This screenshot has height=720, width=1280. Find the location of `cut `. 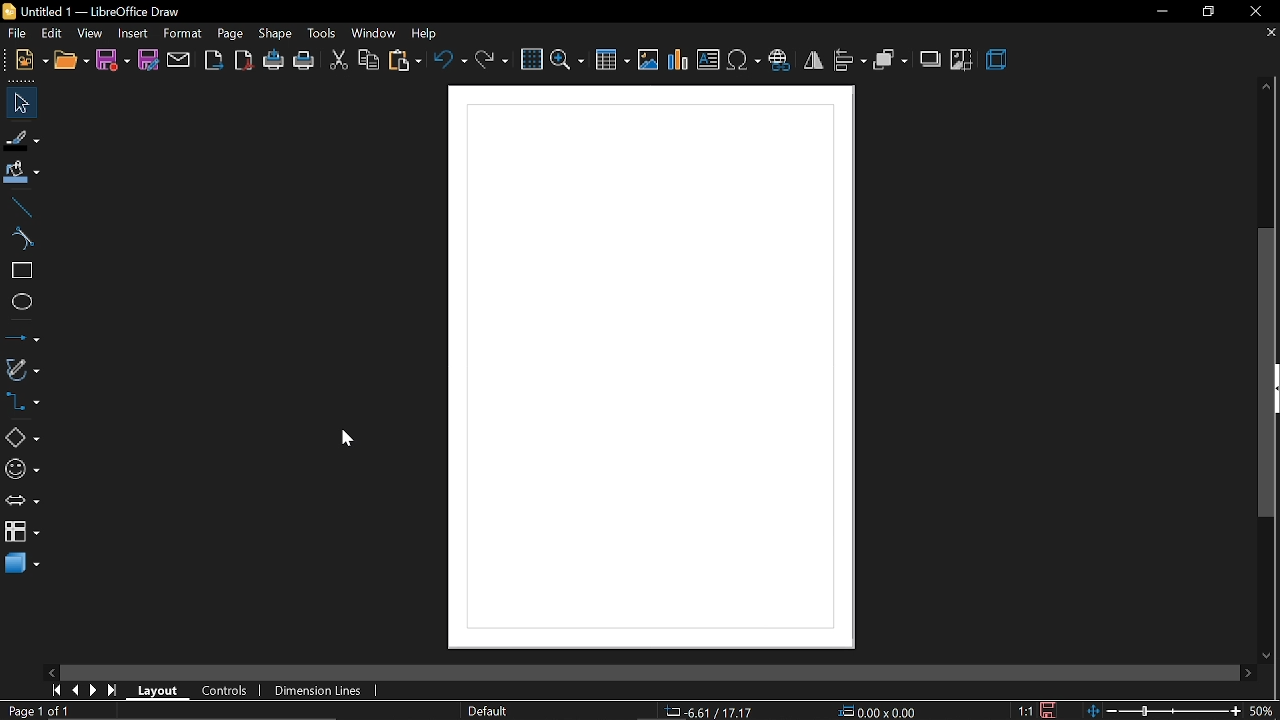

cut  is located at coordinates (336, 61).